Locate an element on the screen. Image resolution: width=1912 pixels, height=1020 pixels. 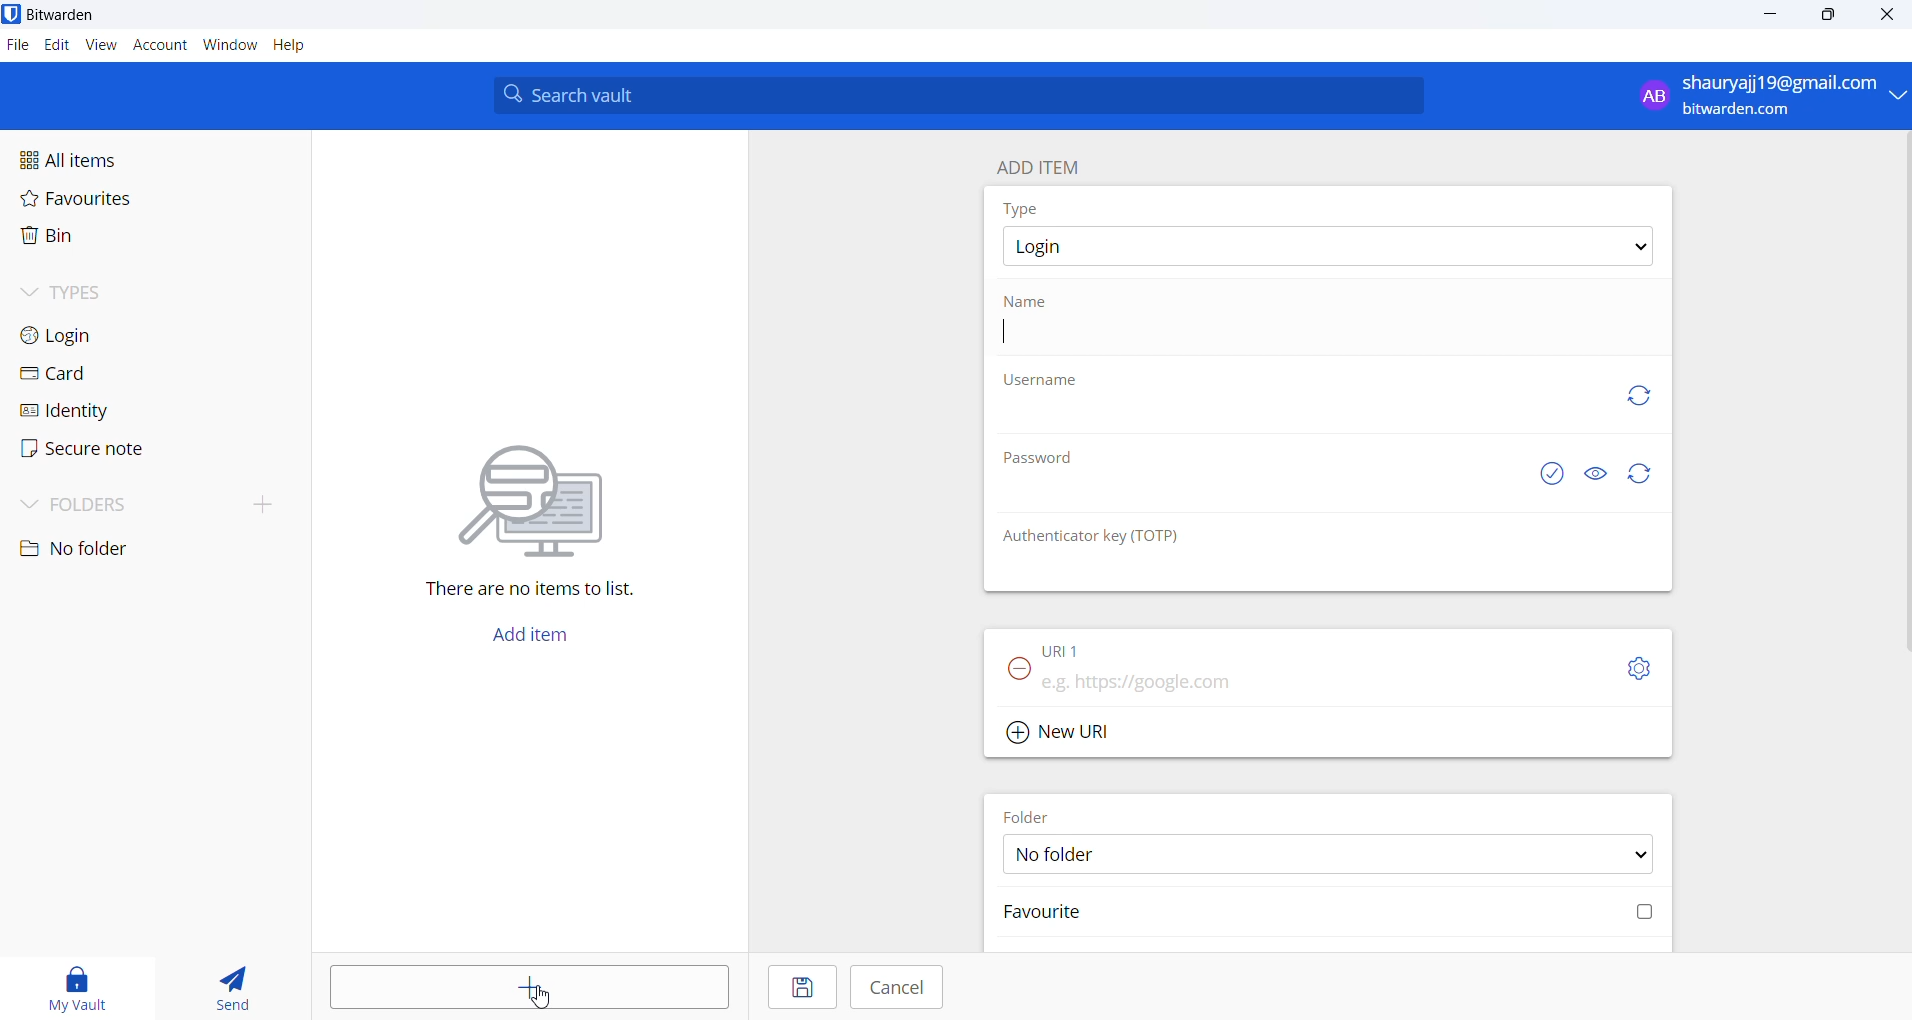
add folder is located at coordinates (254, 503).